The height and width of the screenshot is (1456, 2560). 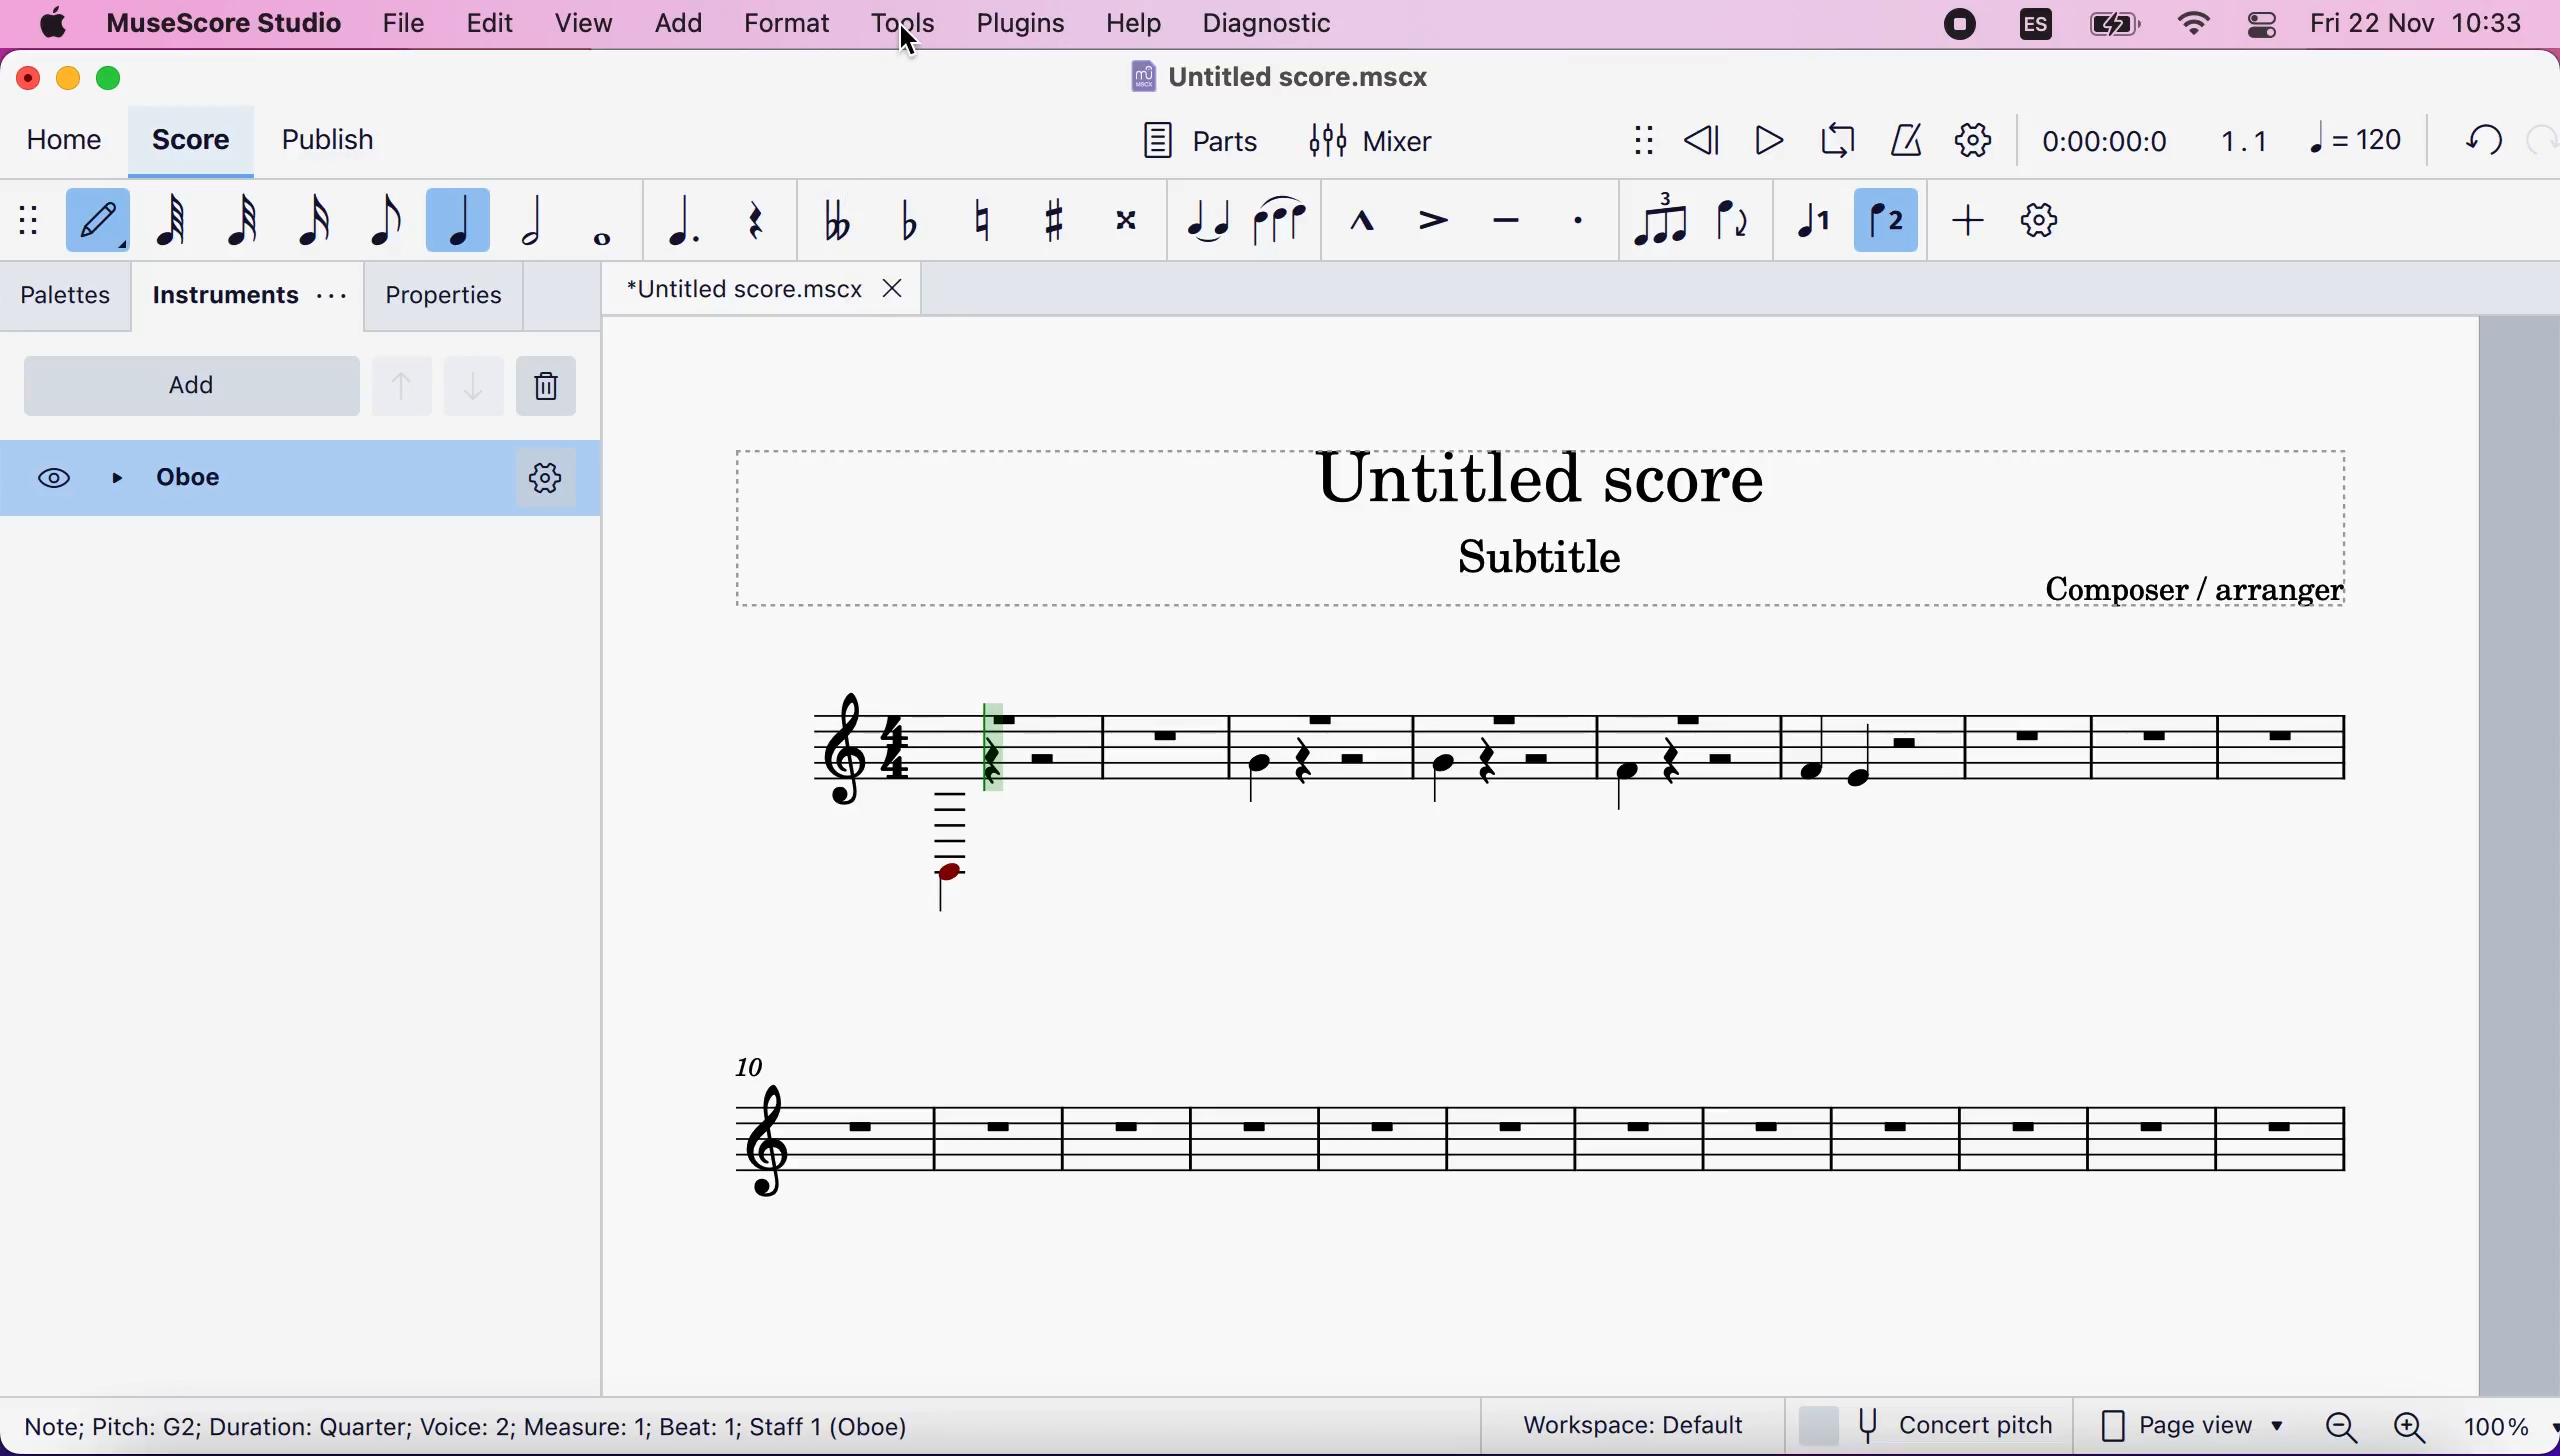 What do you see at coordinates (2341, 1420) in the screenshot?
I see `zoom out` at bounding box center [2341, 1420].